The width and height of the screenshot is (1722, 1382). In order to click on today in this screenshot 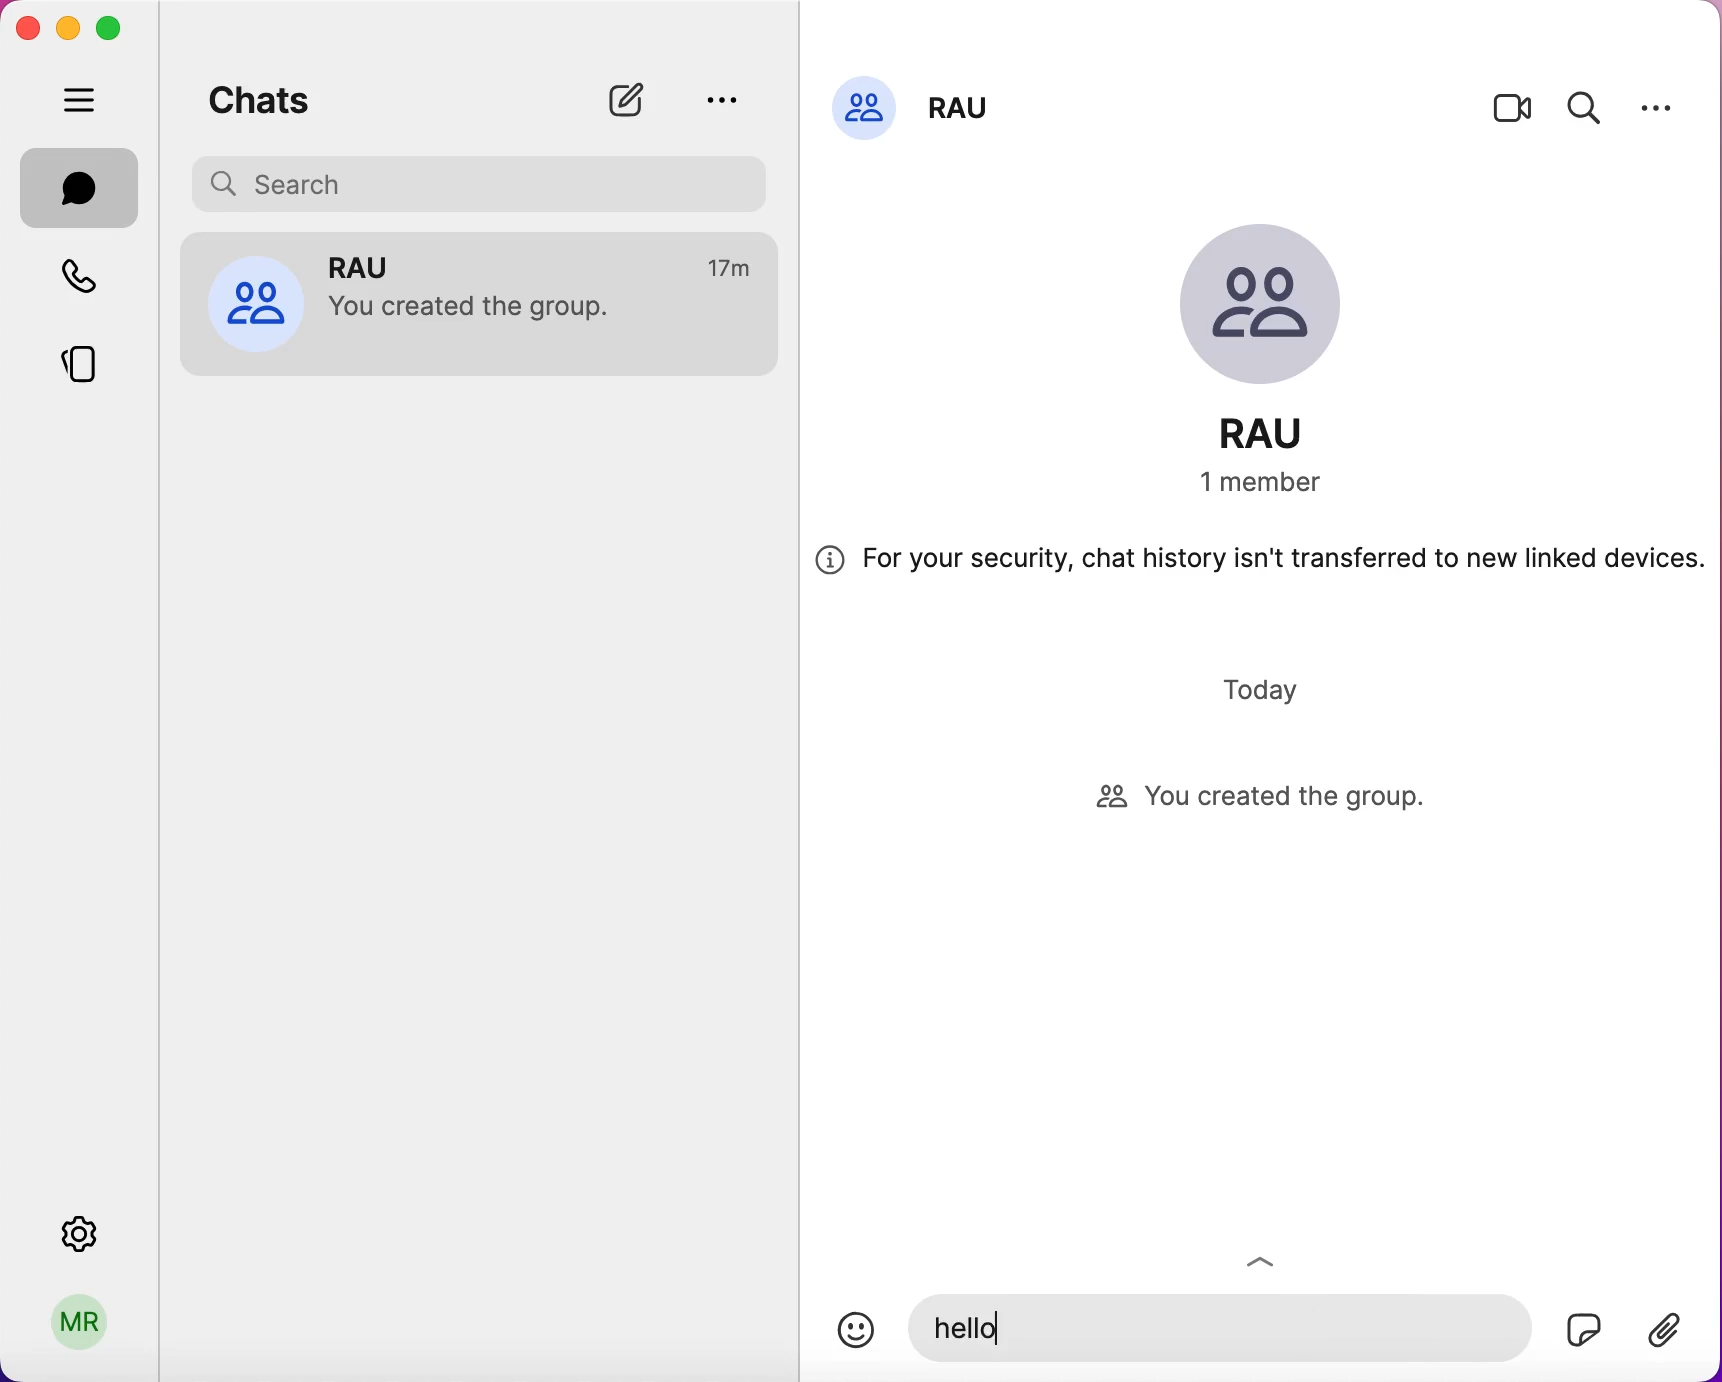, I will do `click(1266, 689)`.